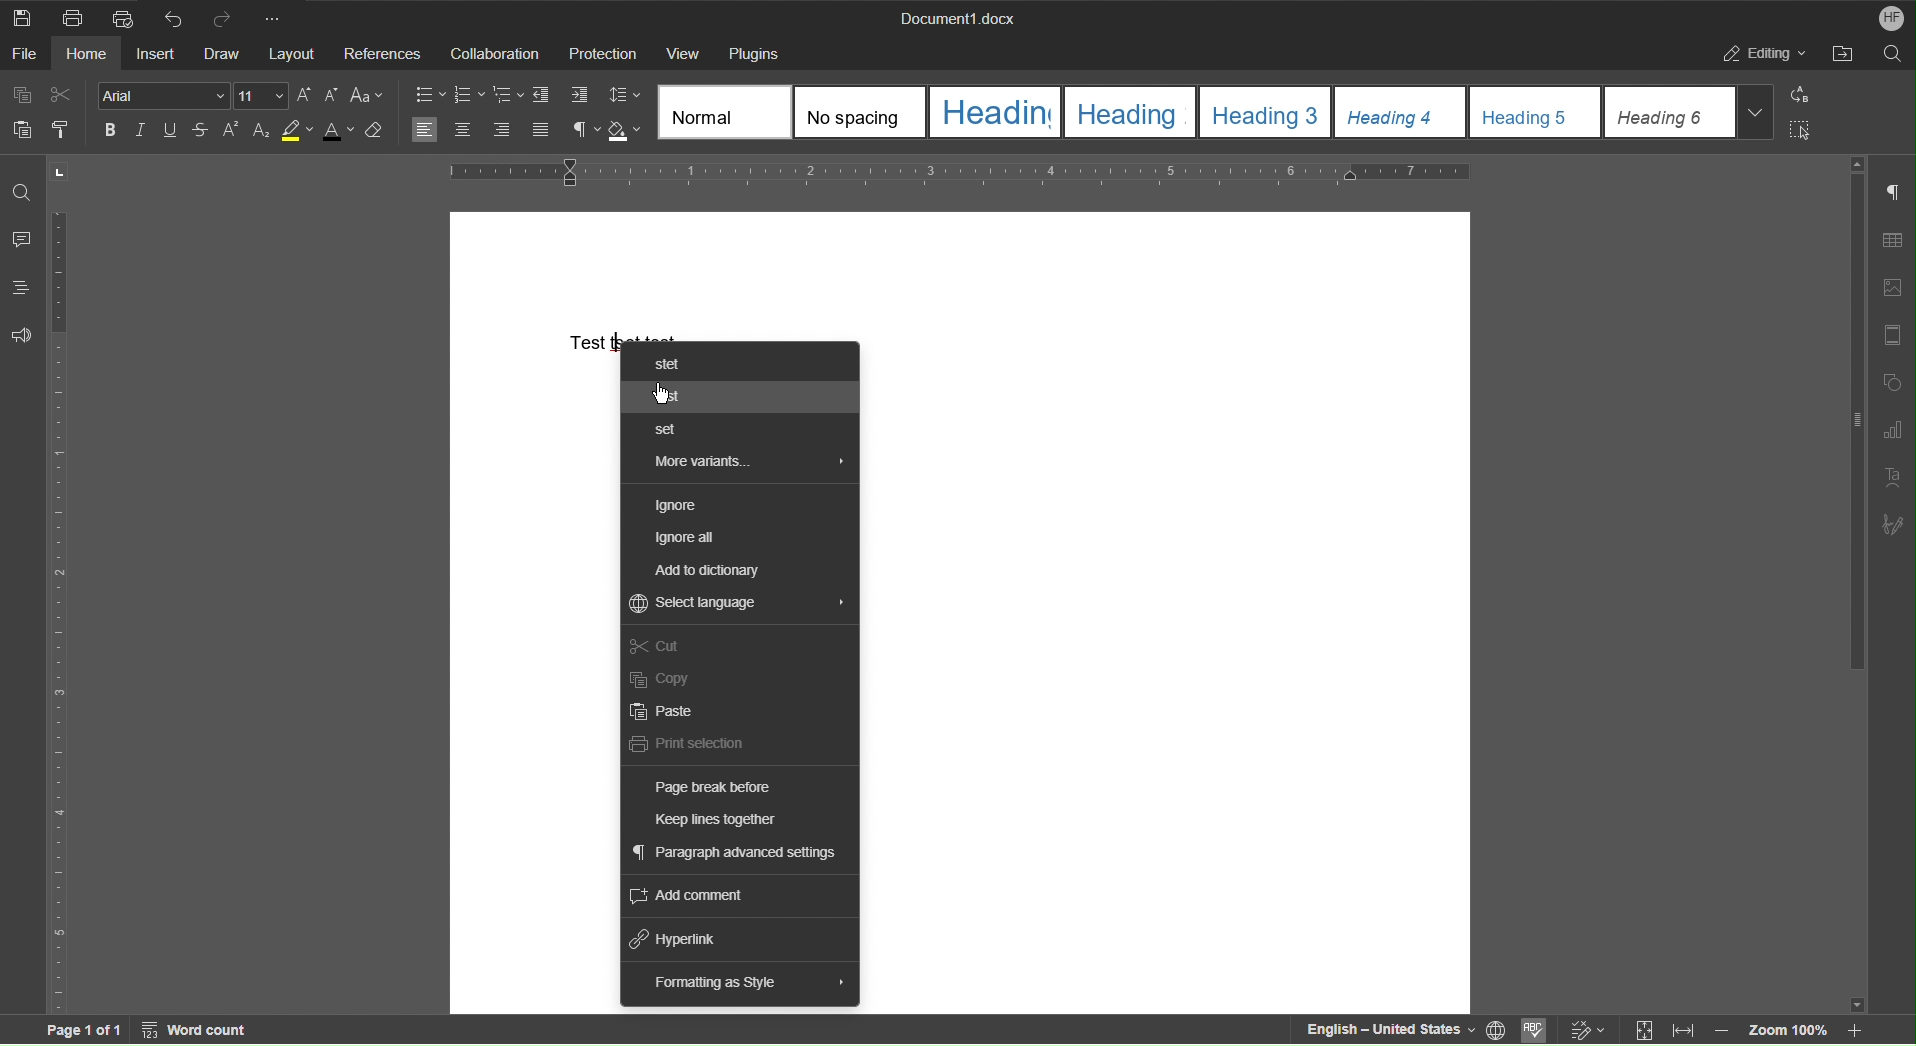  Describe the element at coordinates (162, 54) in the screenshot. I see `Insert` at that location.